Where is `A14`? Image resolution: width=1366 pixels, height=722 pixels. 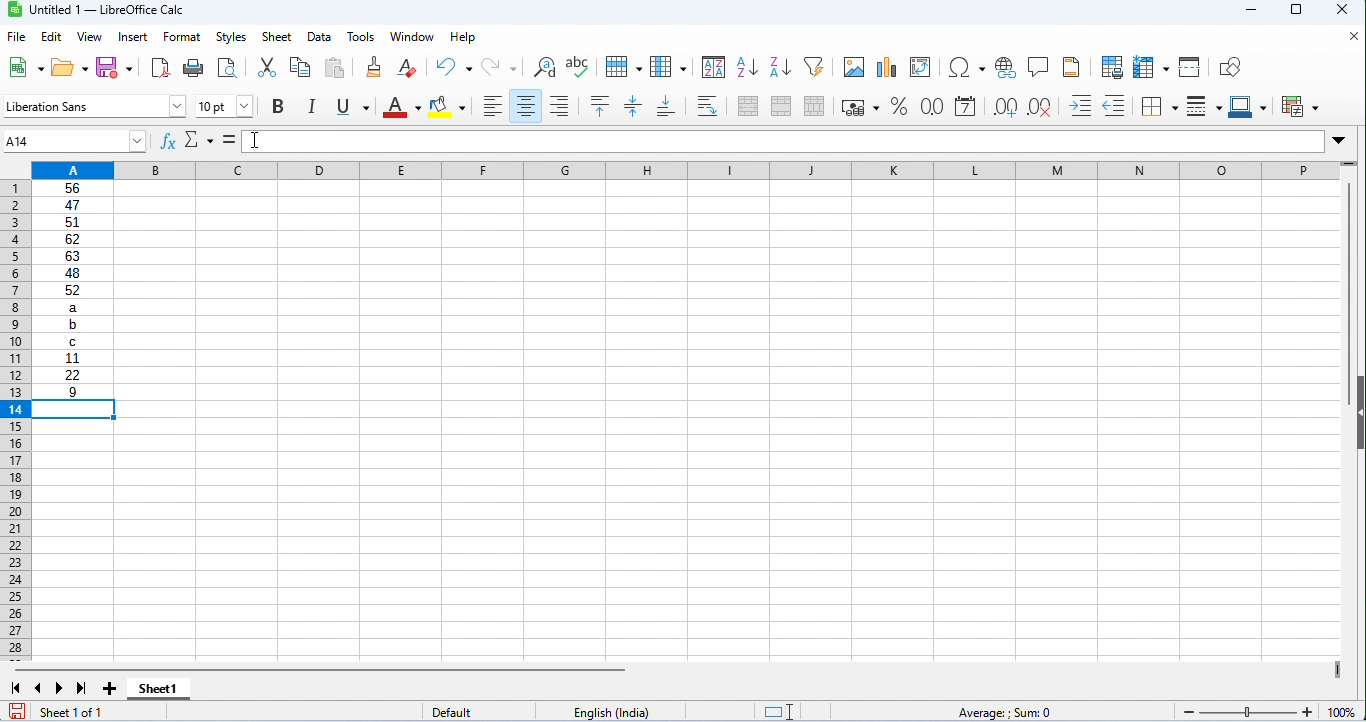 A14 is located at coordinates (17, 142).